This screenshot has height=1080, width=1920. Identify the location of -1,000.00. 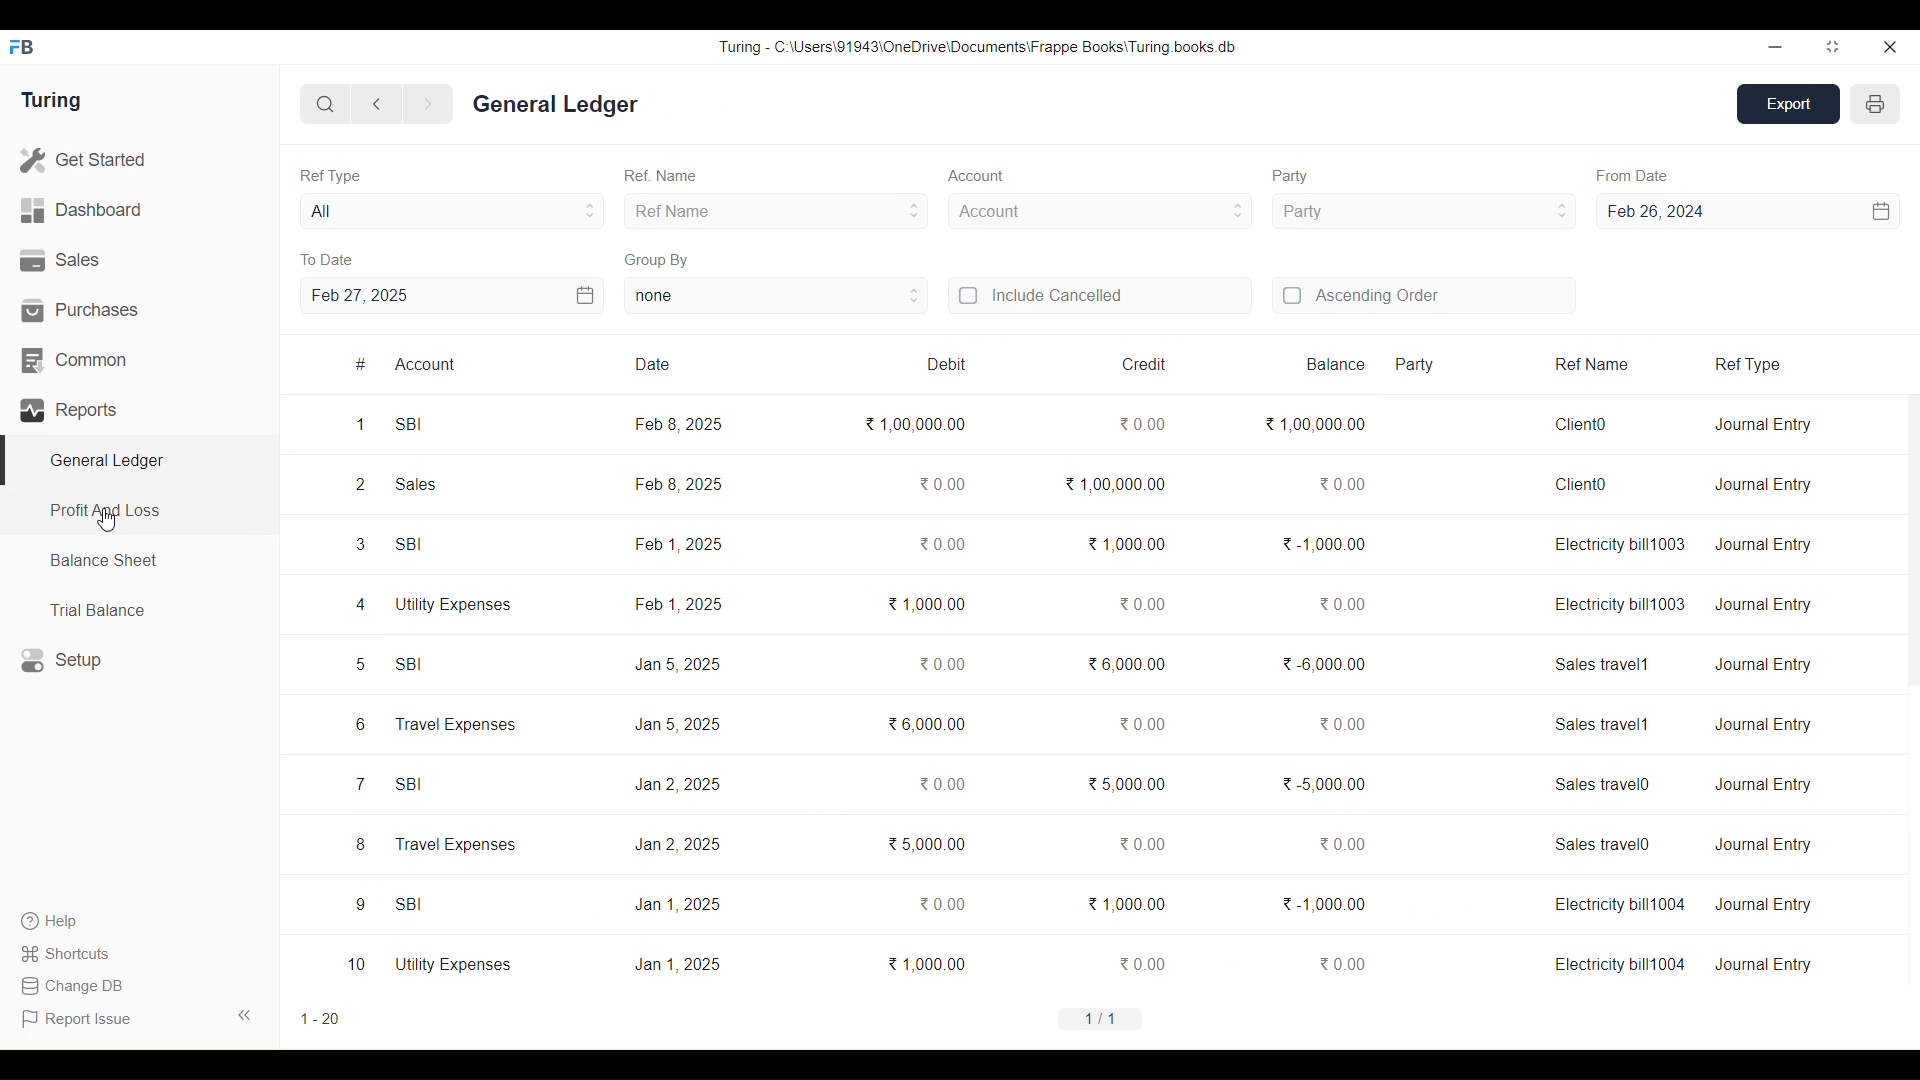
(1328, 904).